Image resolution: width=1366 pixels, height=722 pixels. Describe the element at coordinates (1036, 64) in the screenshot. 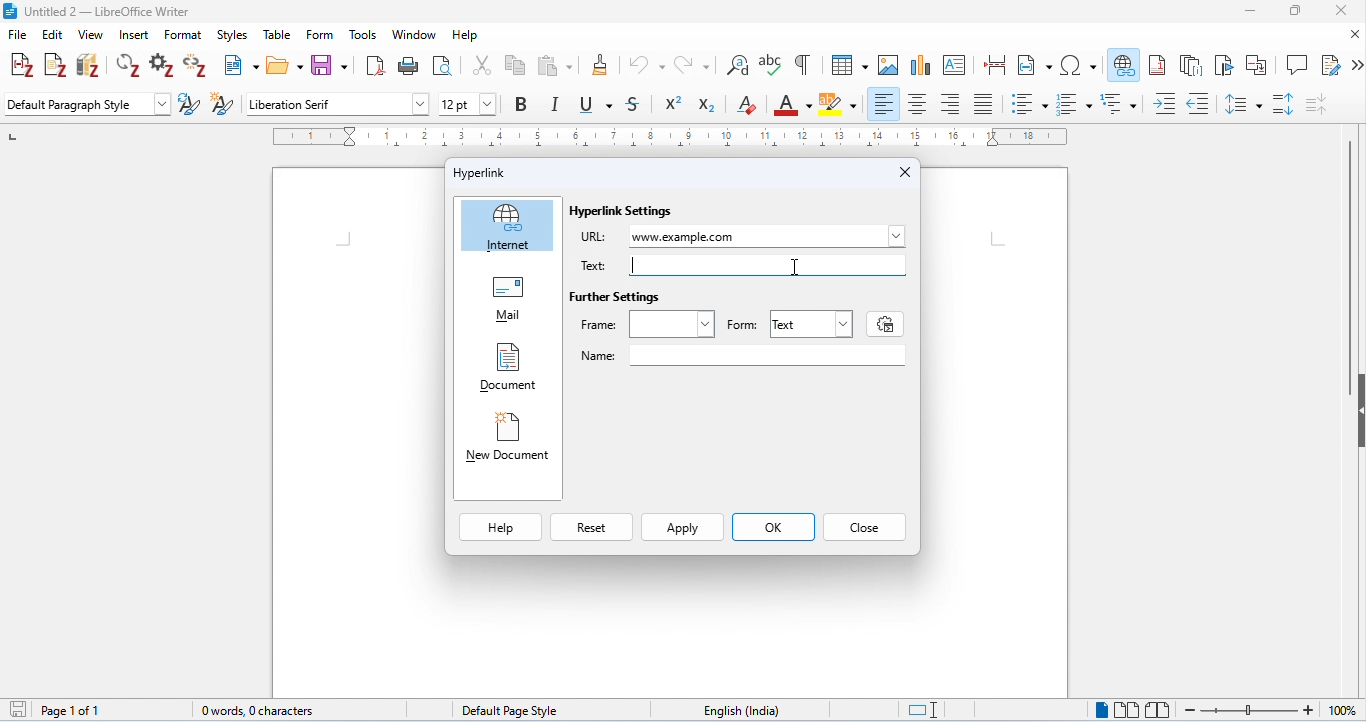

I see `insert field` at that location.